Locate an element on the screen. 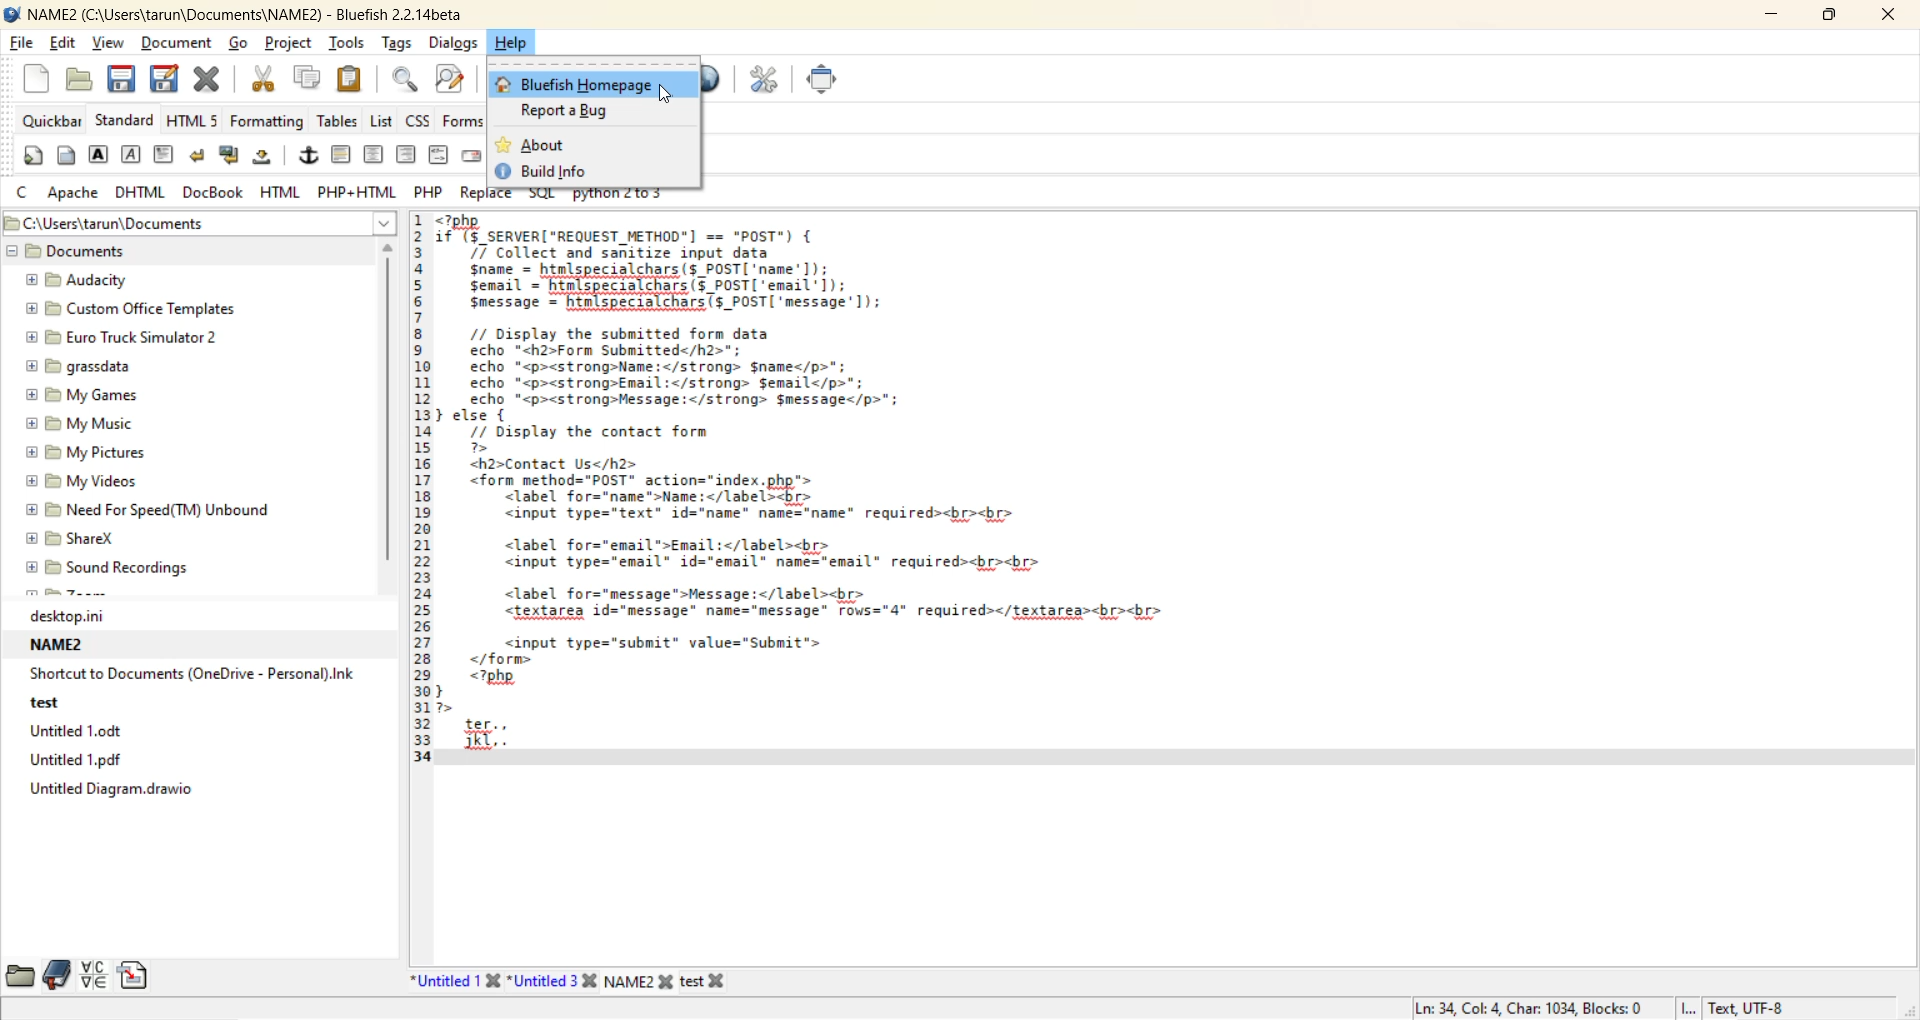 The image size is (1920, 1020). tools is located at coordinates (347, 43).